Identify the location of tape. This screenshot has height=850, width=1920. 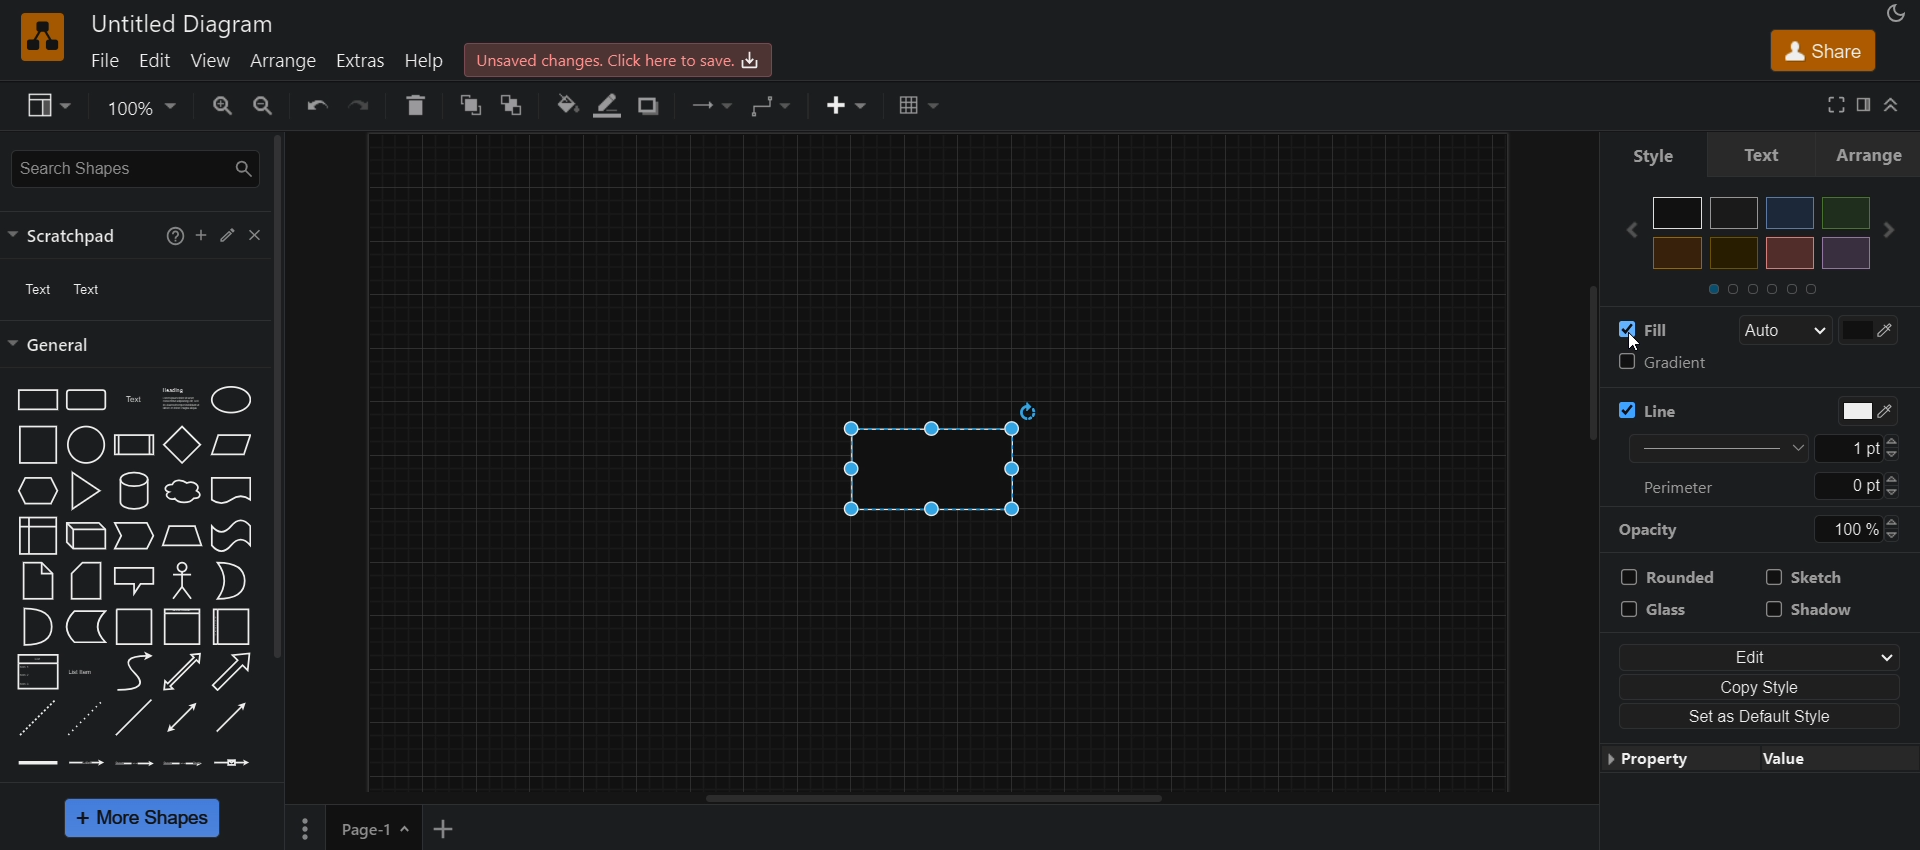
(233, 537).